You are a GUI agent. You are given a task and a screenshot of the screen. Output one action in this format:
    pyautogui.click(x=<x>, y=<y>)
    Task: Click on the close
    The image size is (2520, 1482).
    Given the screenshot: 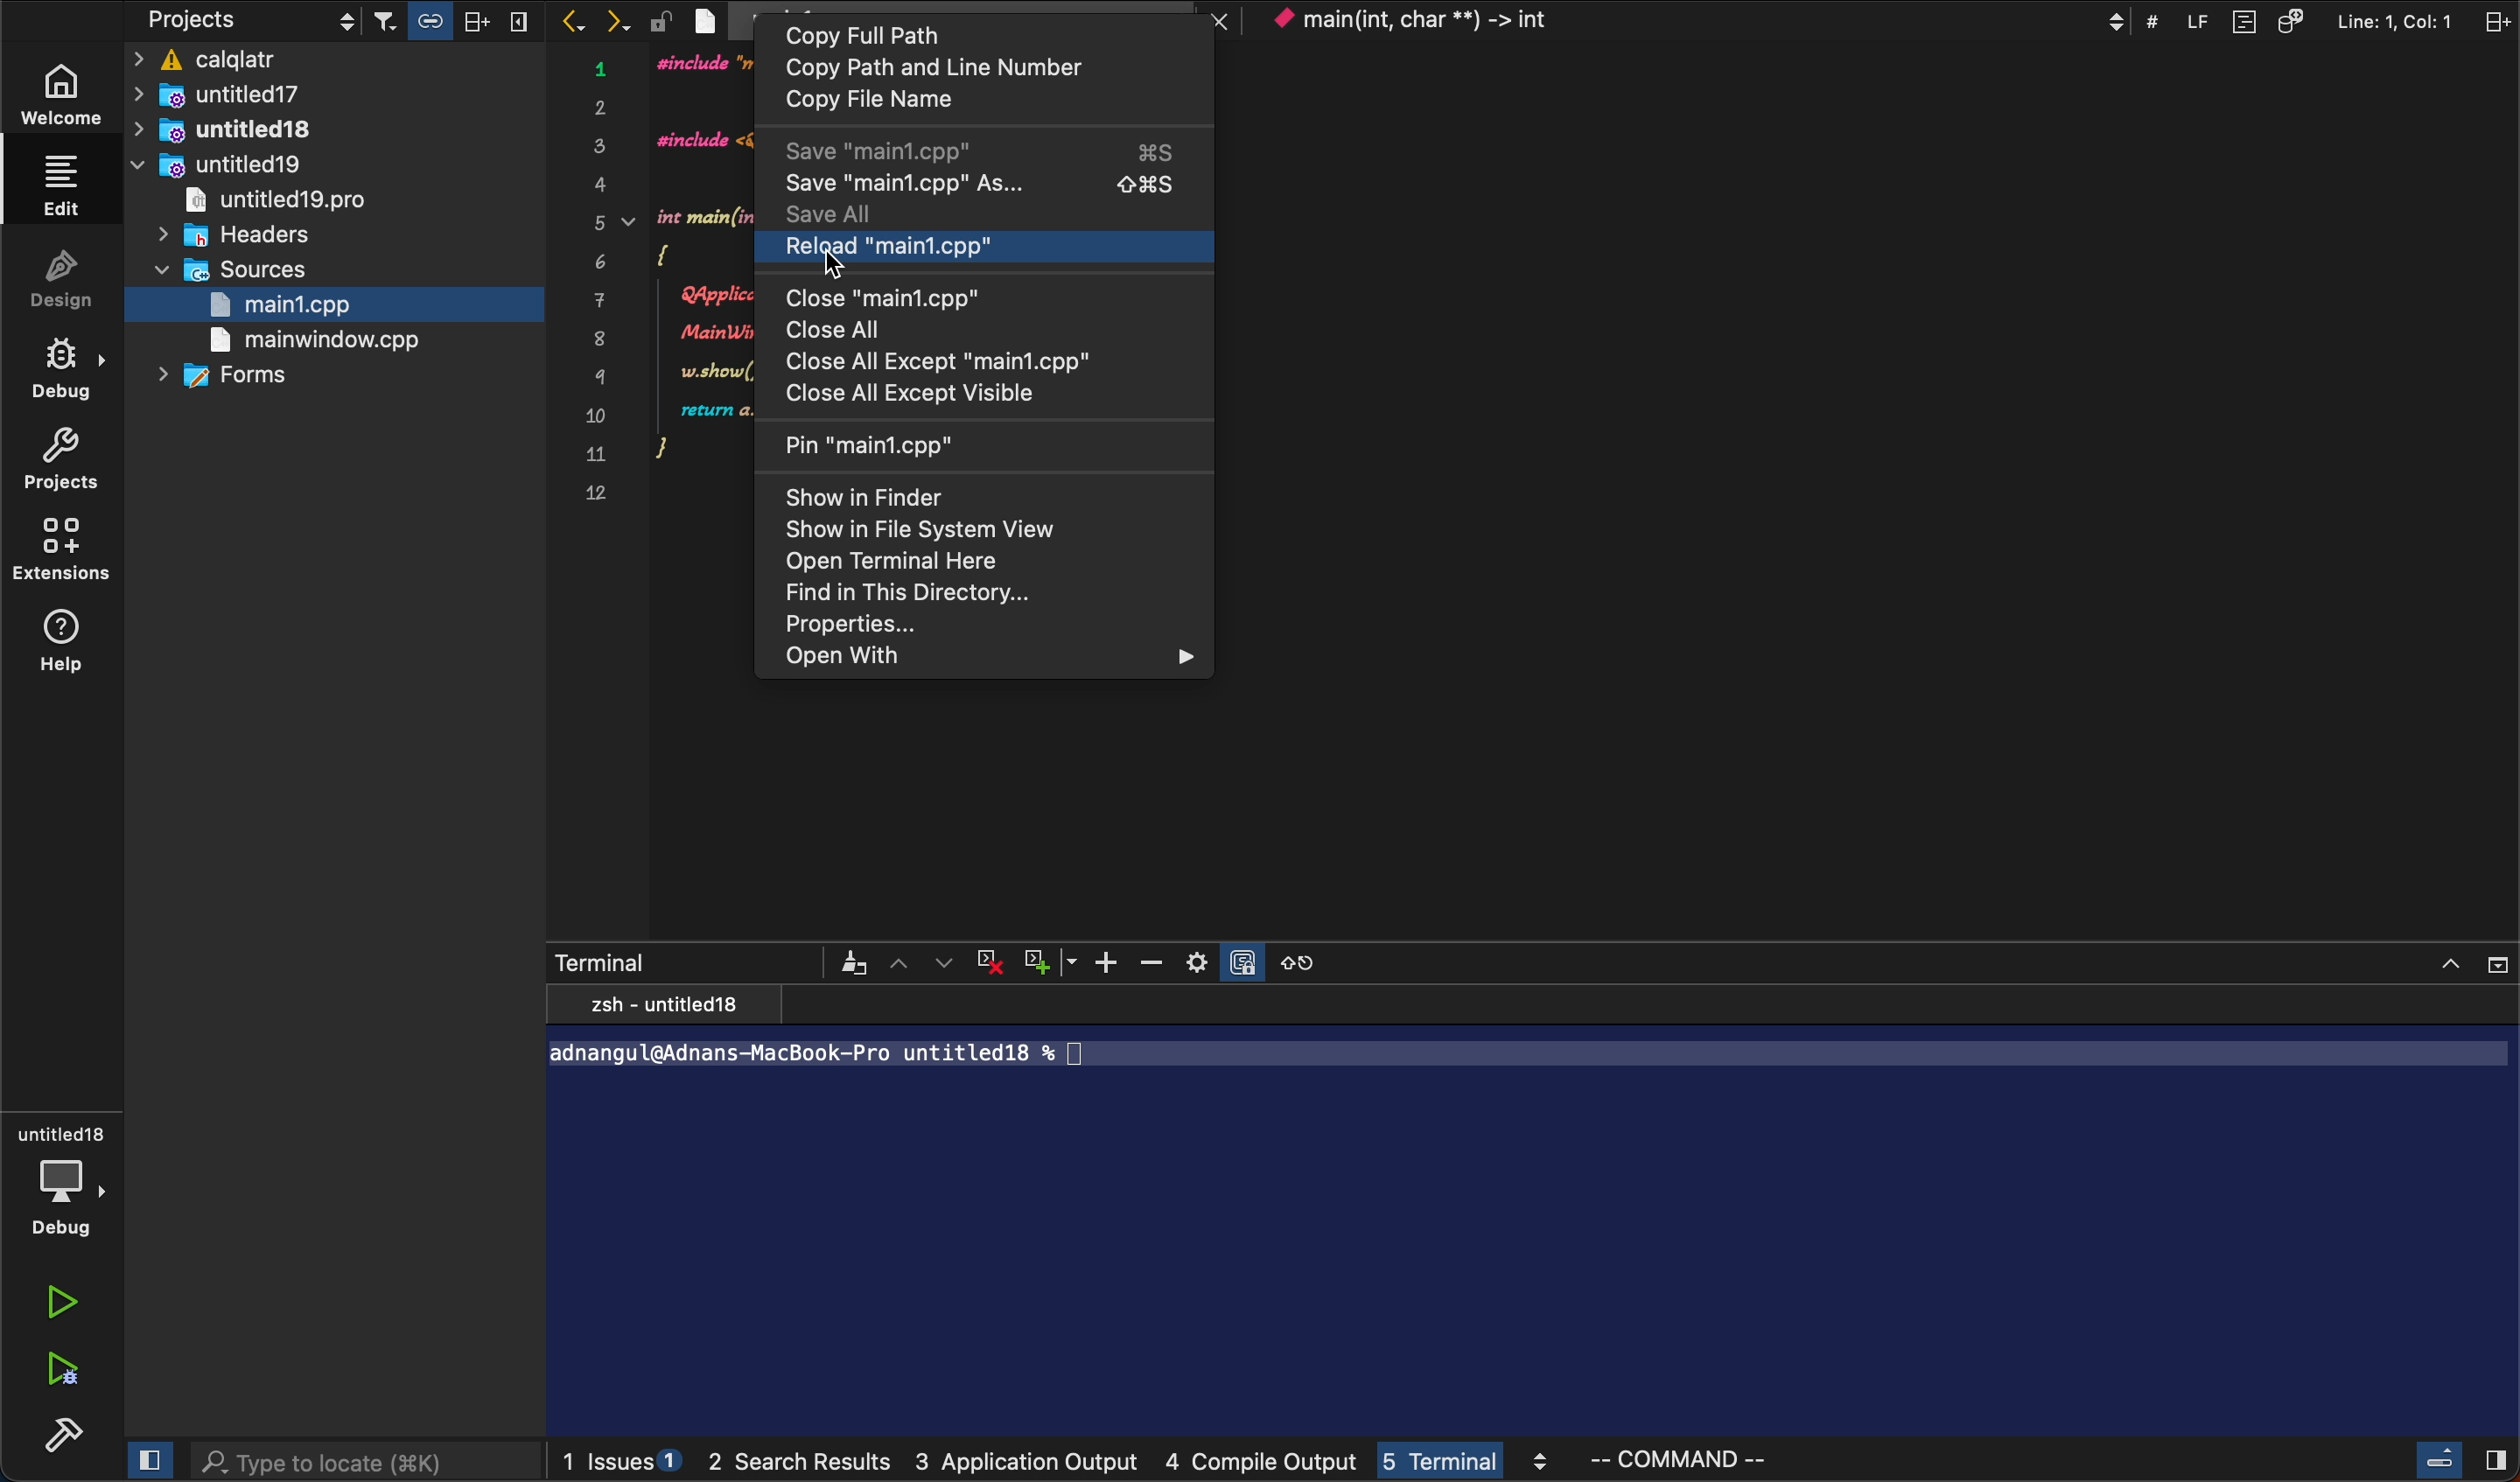 What is the action you would take?
    pyautogui.click(x=2453, y=961)
    